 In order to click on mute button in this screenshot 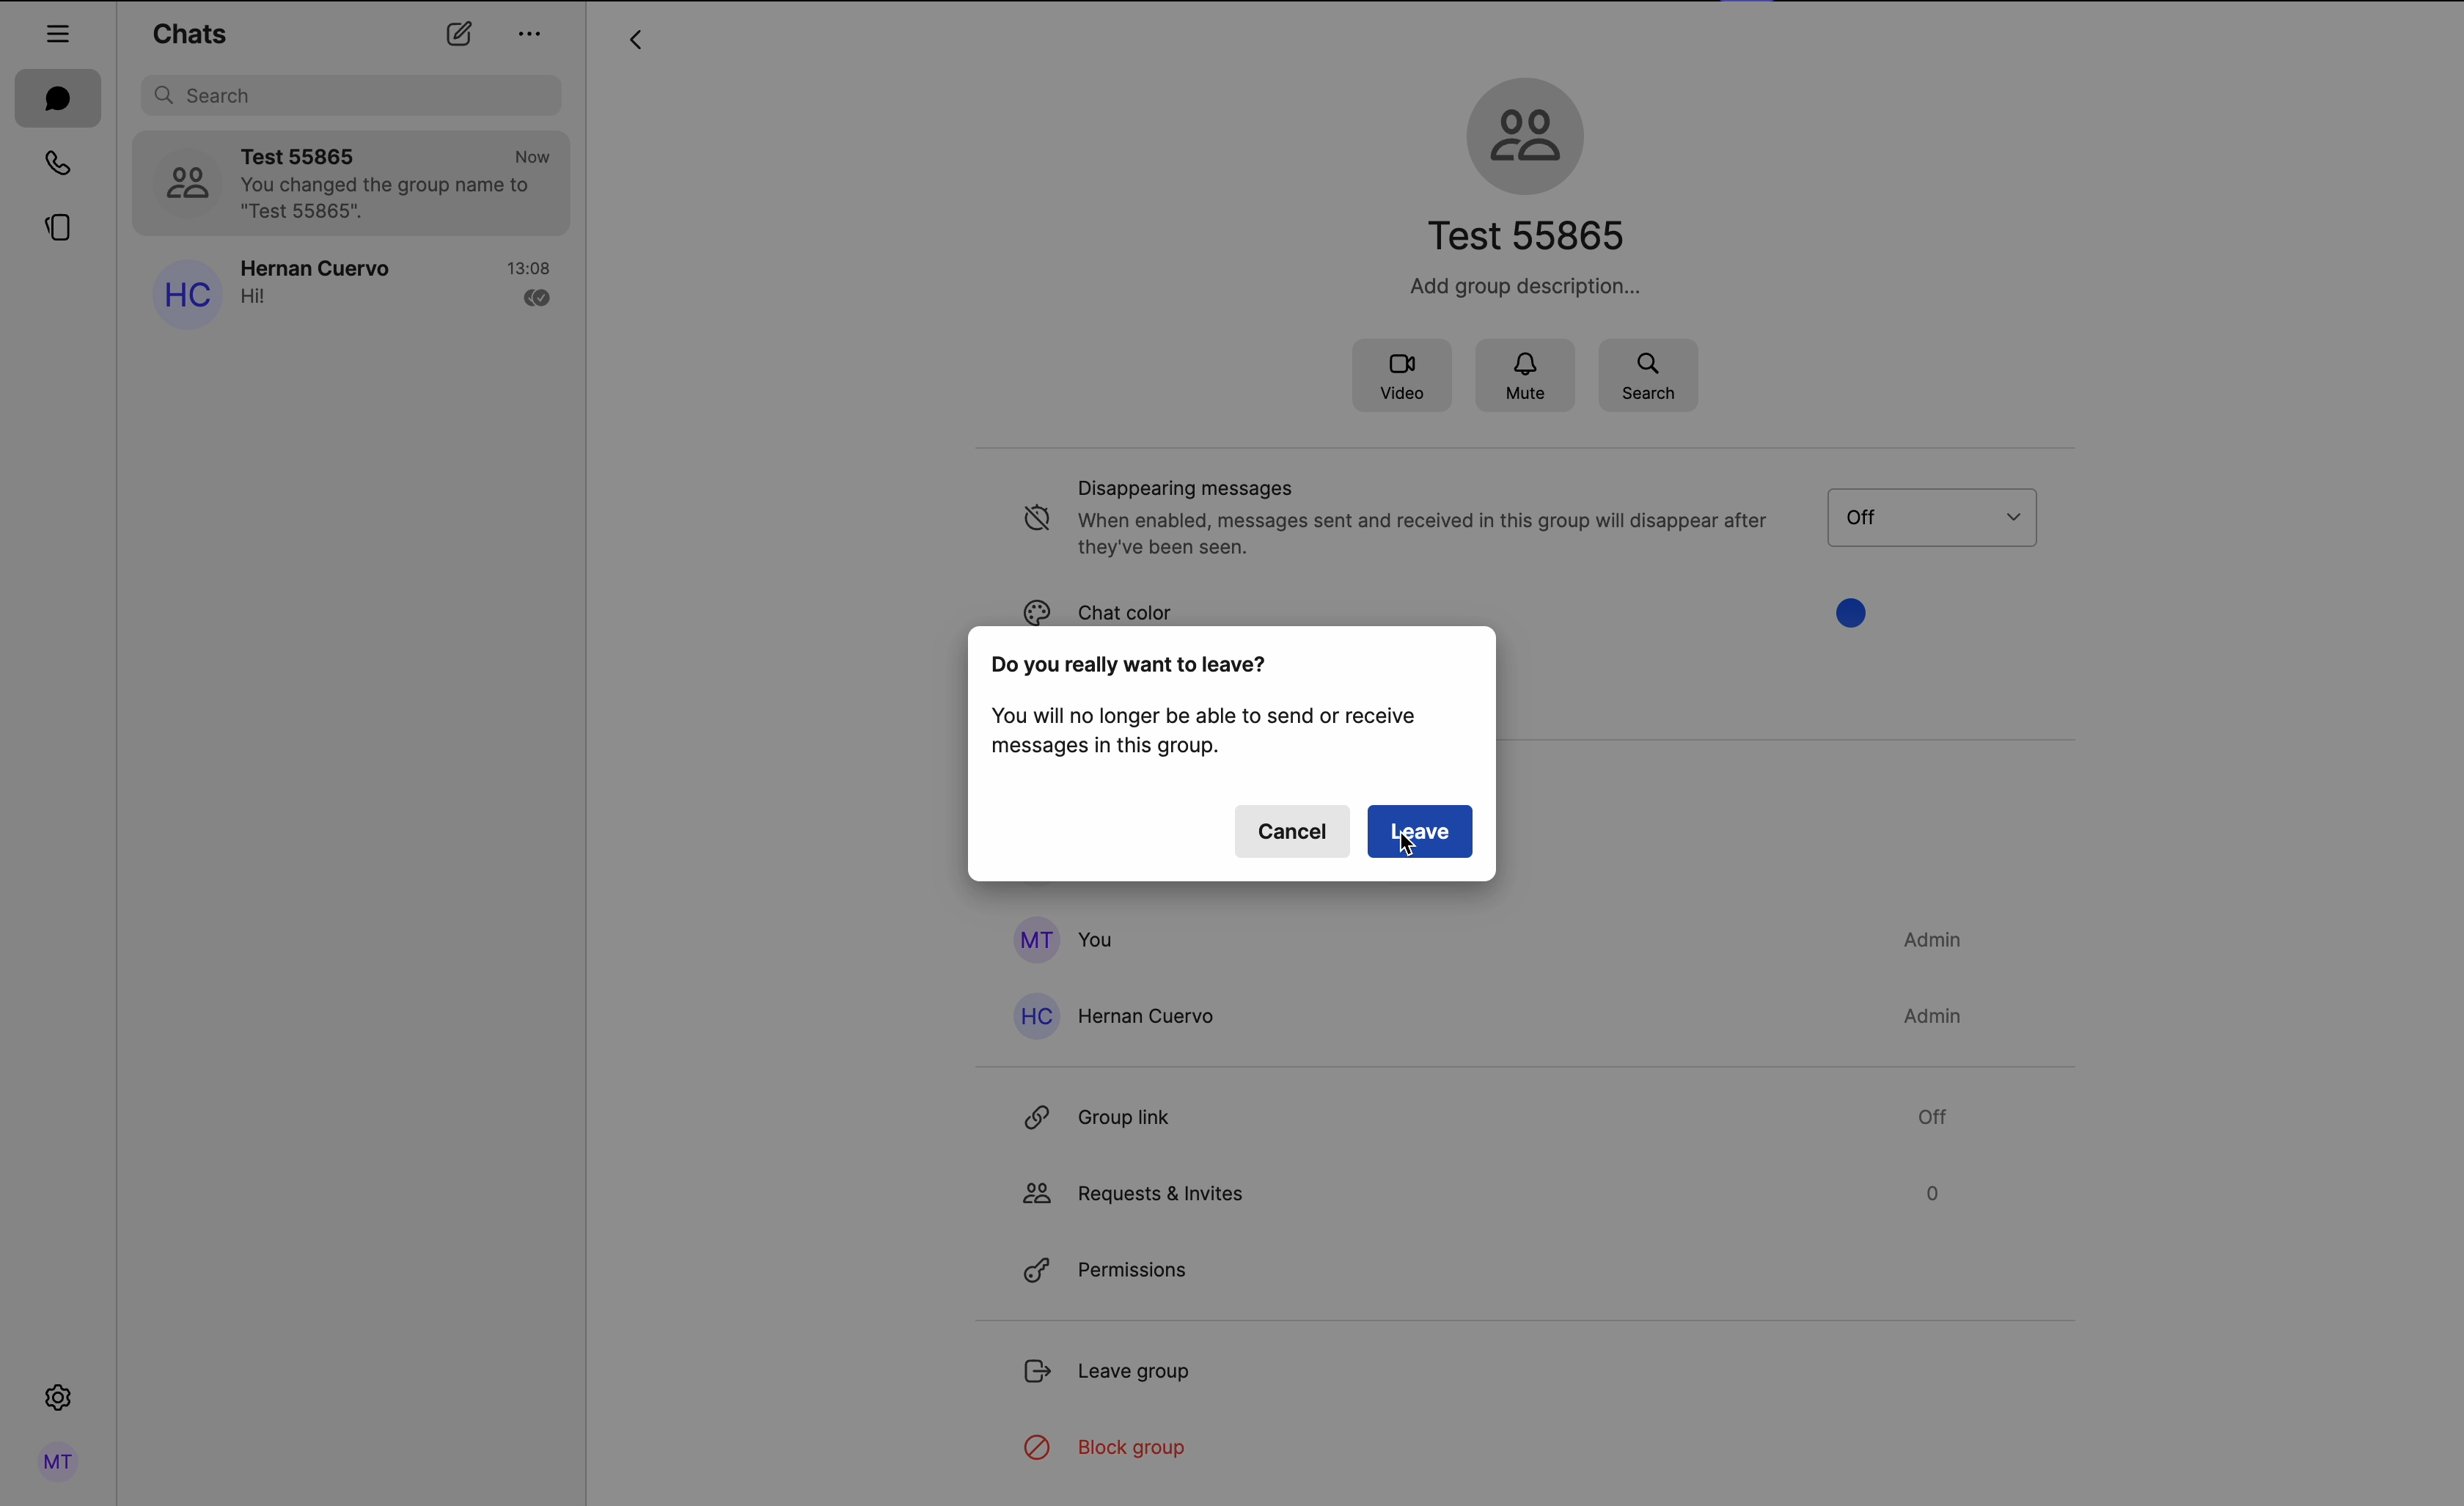, I will do `click(1528, 377)`.